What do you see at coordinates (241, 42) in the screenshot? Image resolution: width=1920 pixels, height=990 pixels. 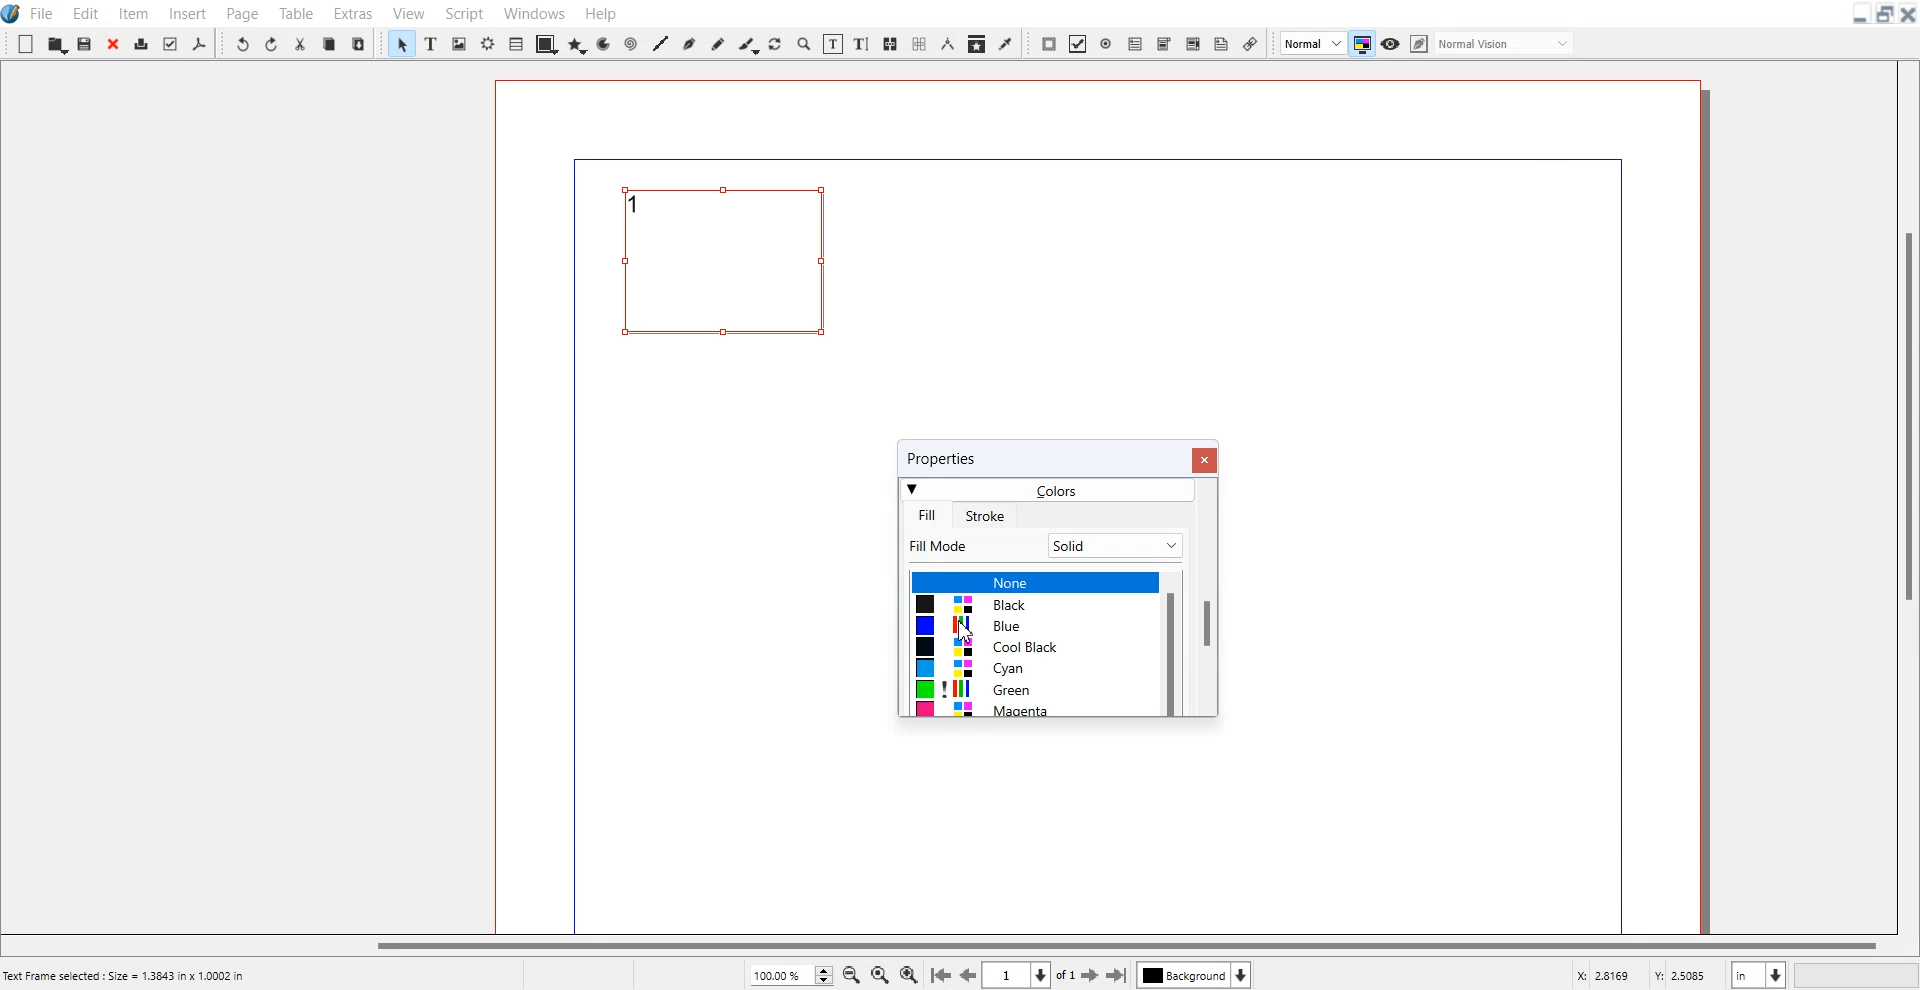 I see `Undo` at bounding box center [241, 42].